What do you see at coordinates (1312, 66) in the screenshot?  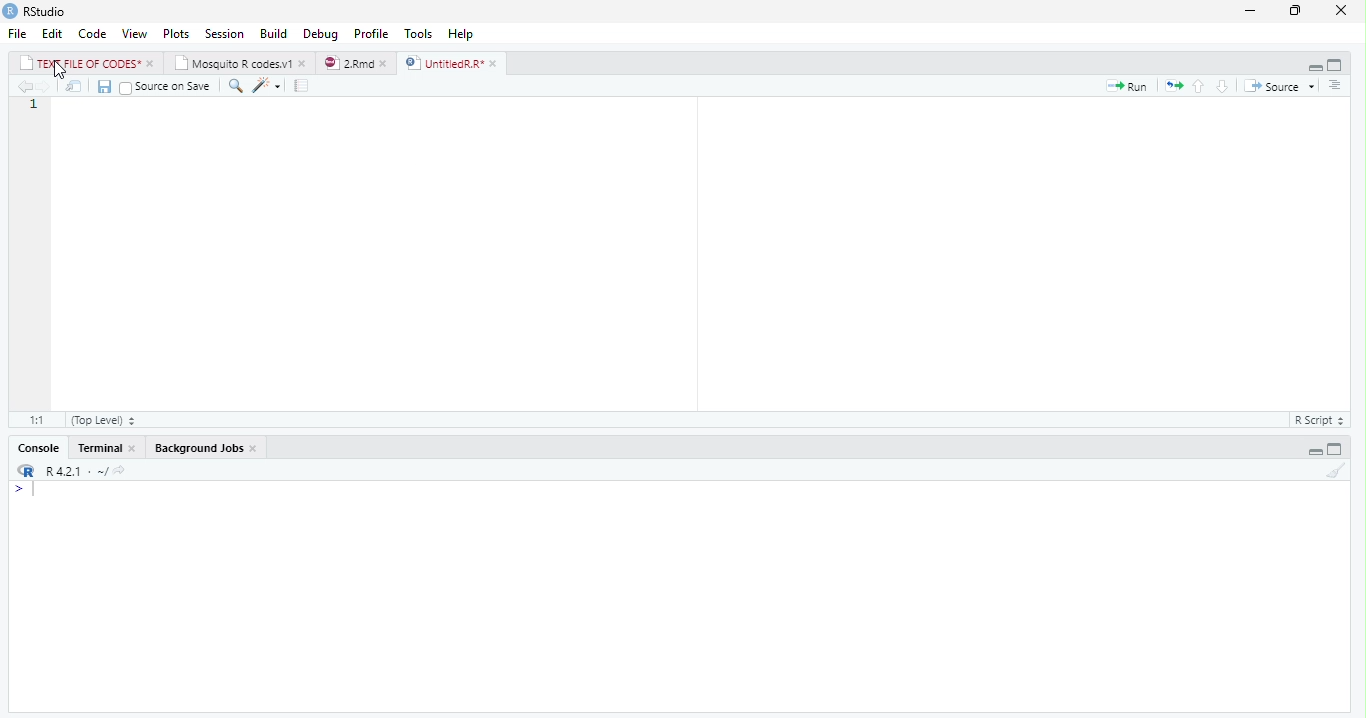 I see `Hide` at bounding box center [1312, 66].